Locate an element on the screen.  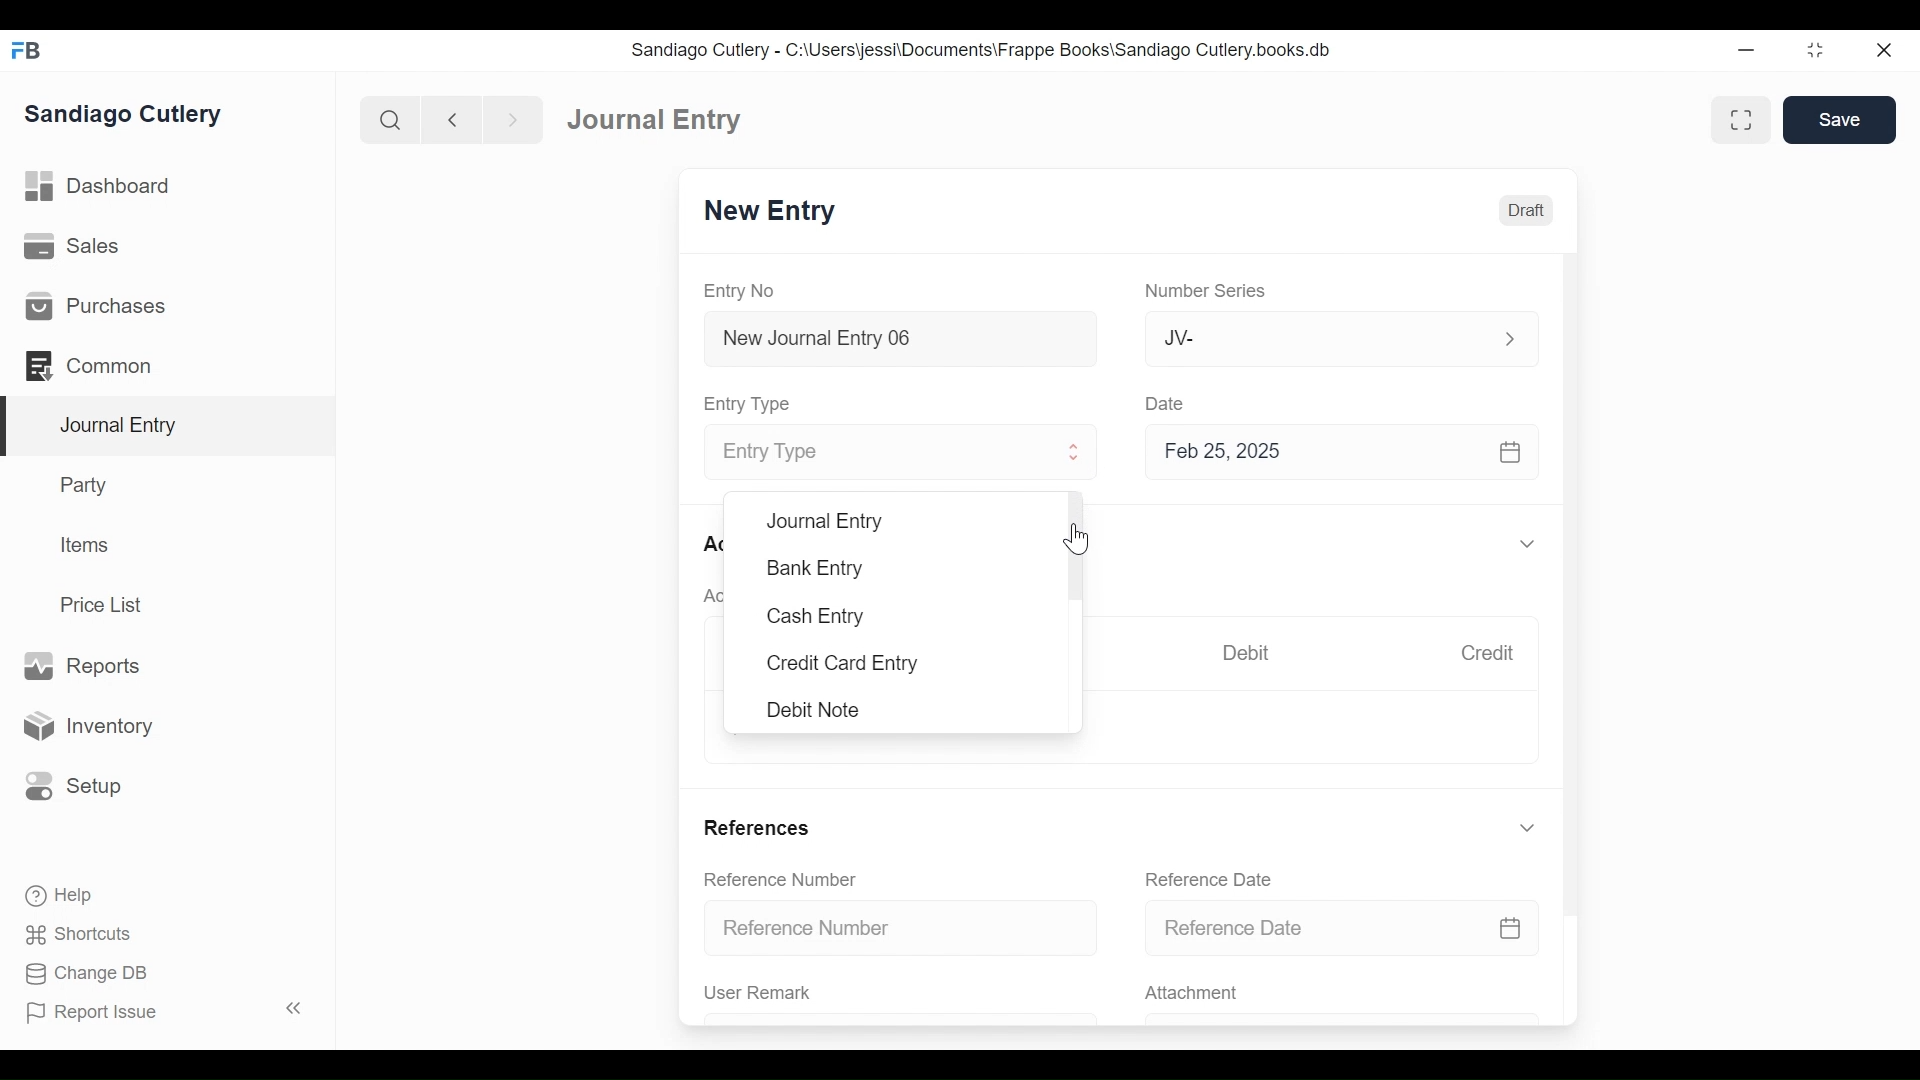
Shortcuts is located at coordinates (84, 934).